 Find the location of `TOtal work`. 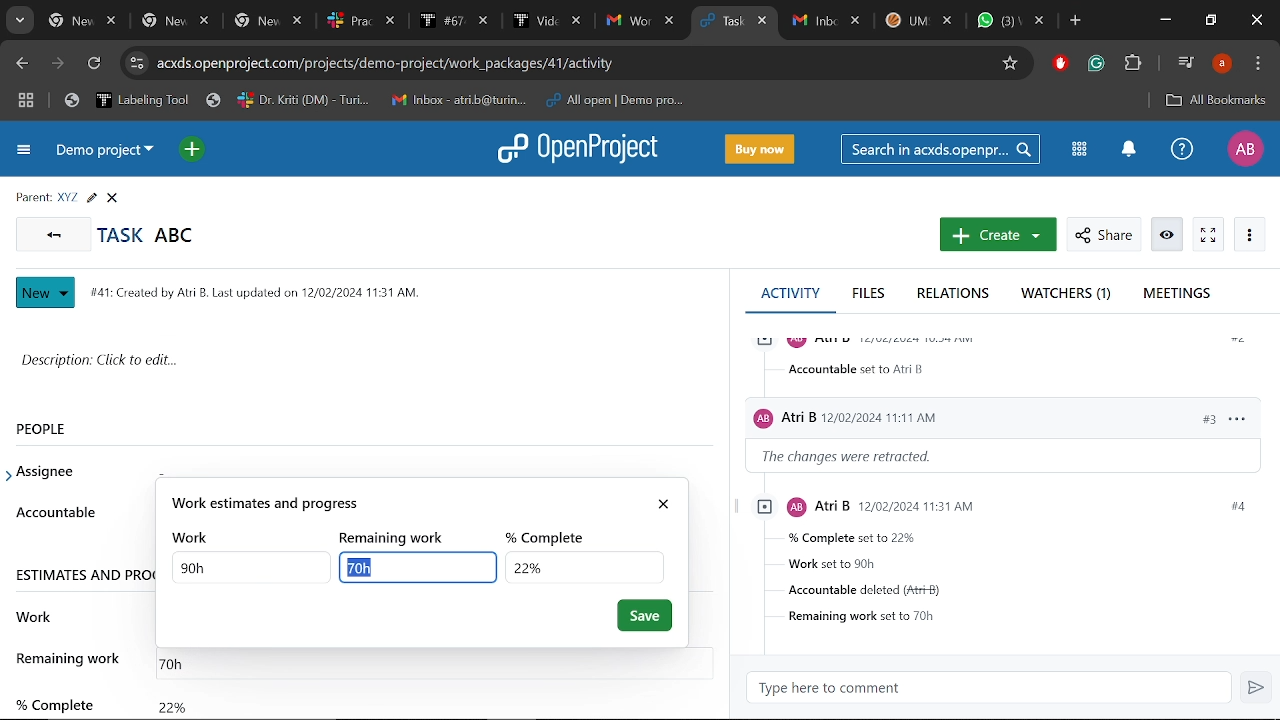

TOtal work is located at coordinates (250, 568).